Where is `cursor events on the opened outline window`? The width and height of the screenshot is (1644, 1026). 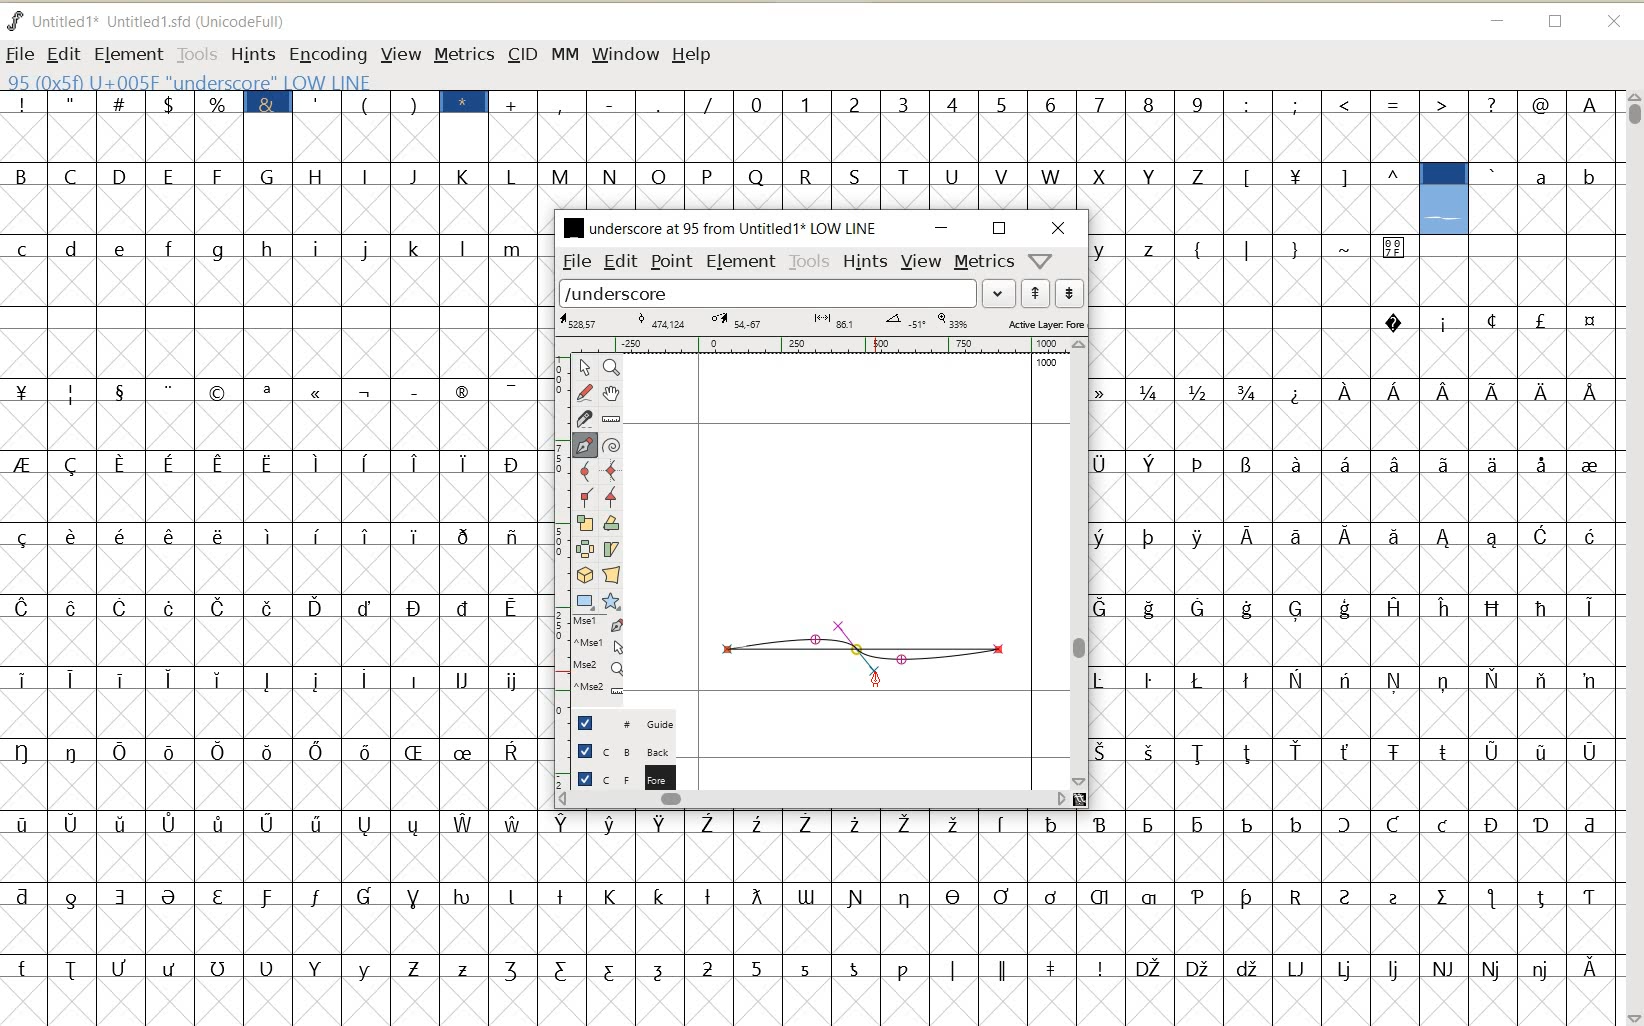
cursor events on the opened outline window is located at coordinates (599, 657).